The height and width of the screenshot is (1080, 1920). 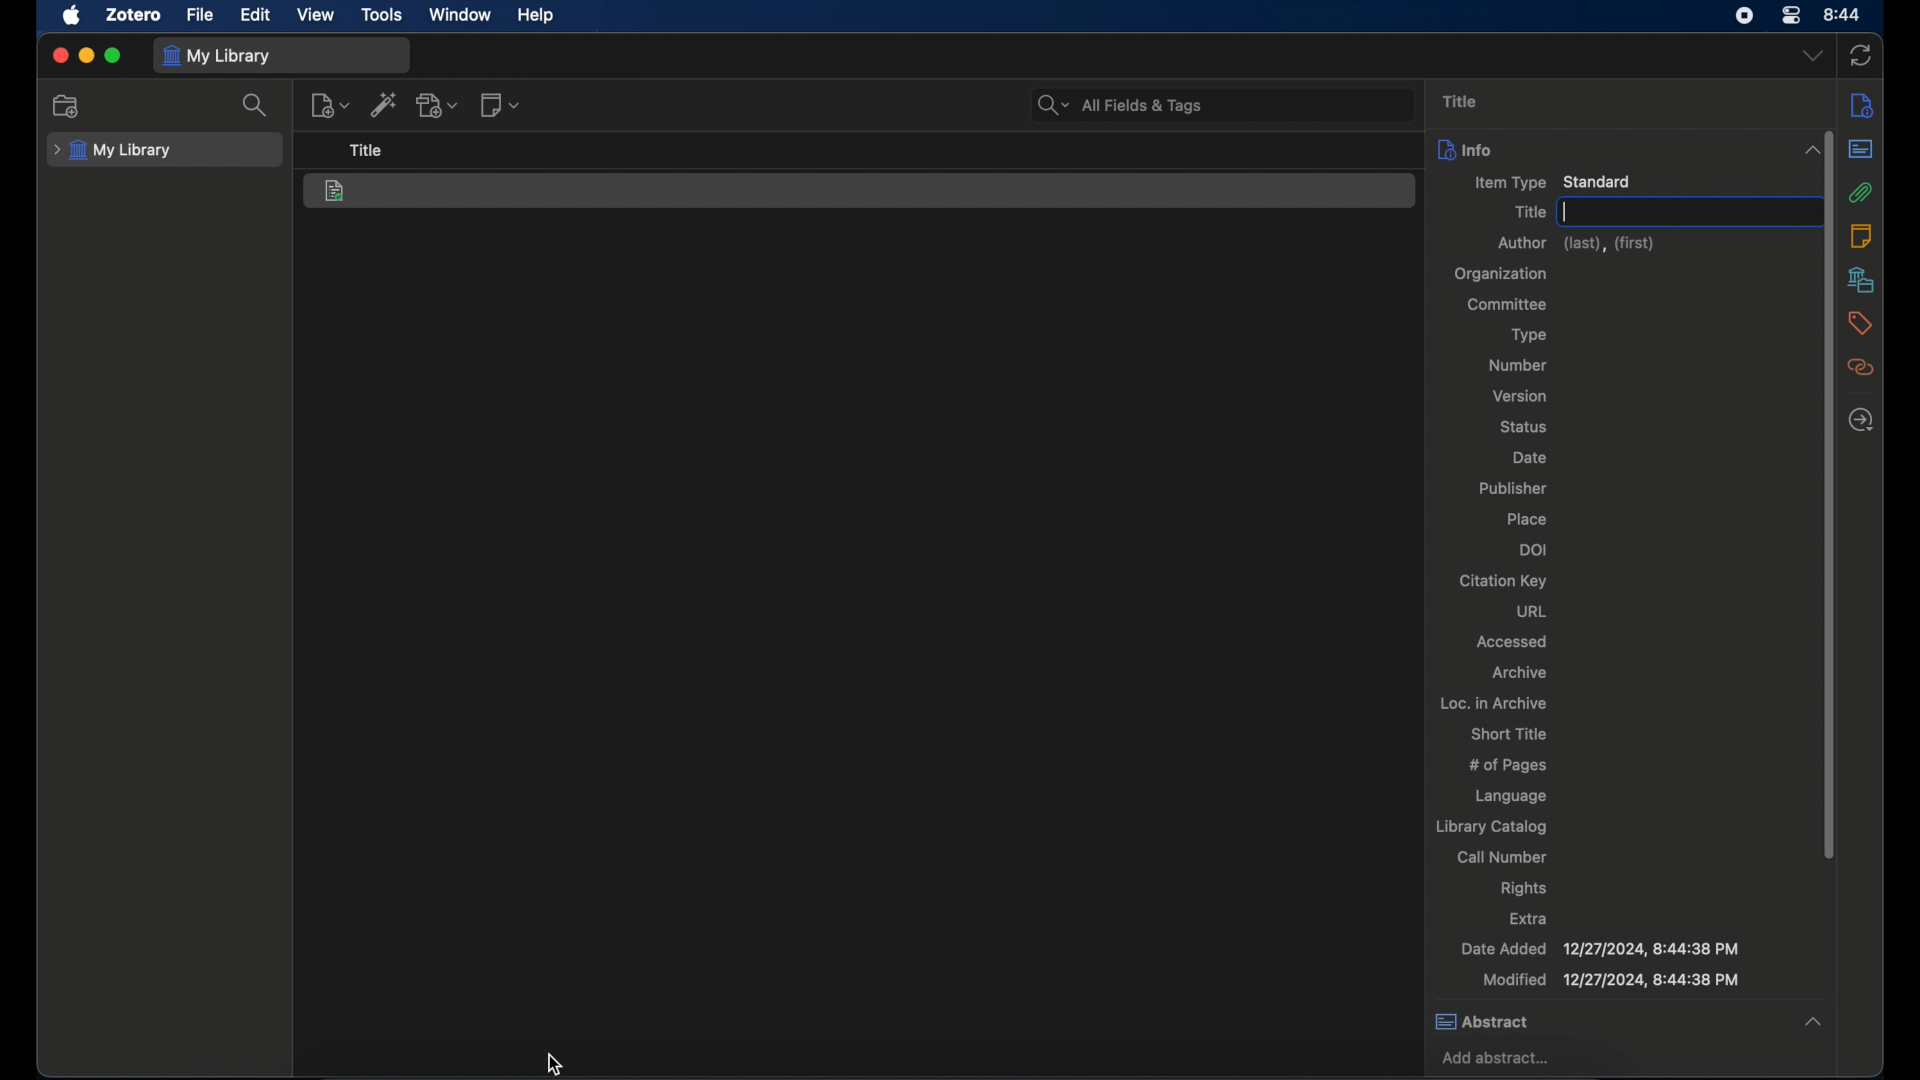 I want to click on title, so click(x=1459, y=100).